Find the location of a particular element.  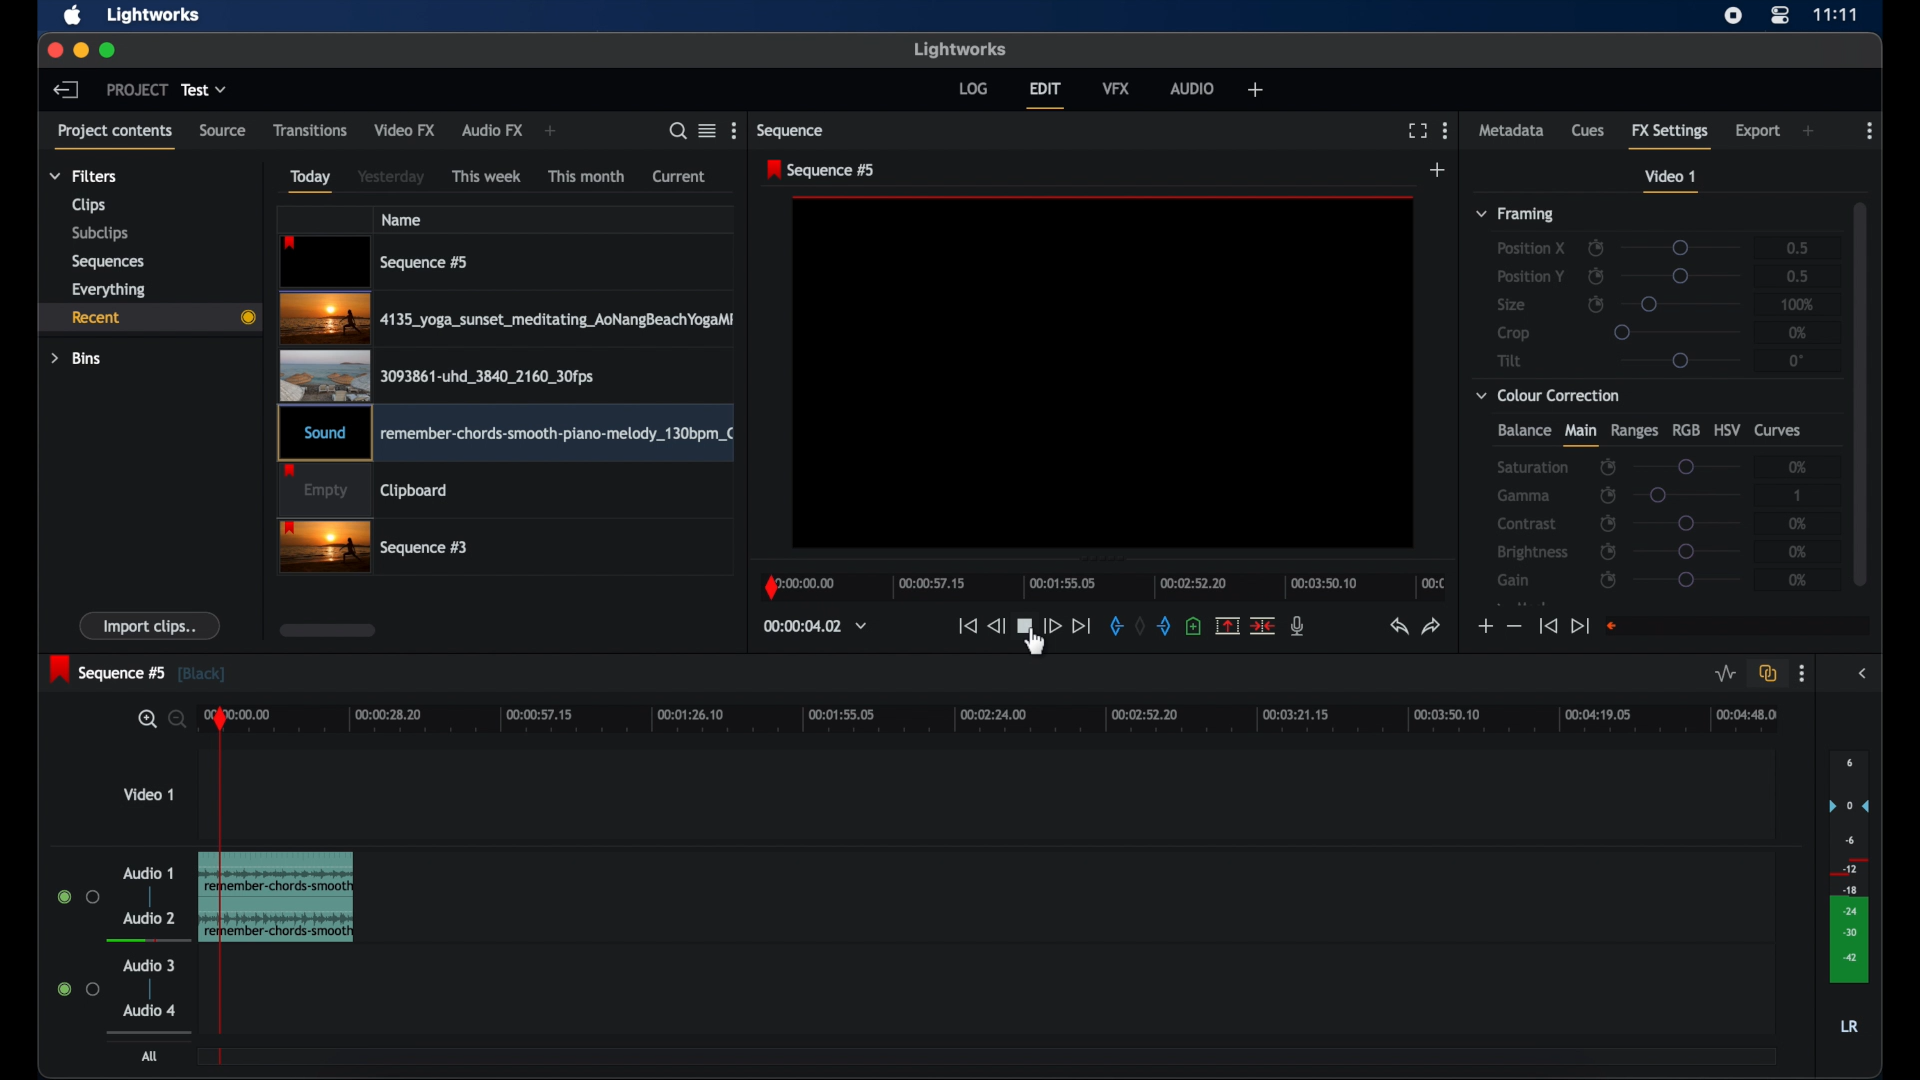

back is located at coordinates (66, 90).